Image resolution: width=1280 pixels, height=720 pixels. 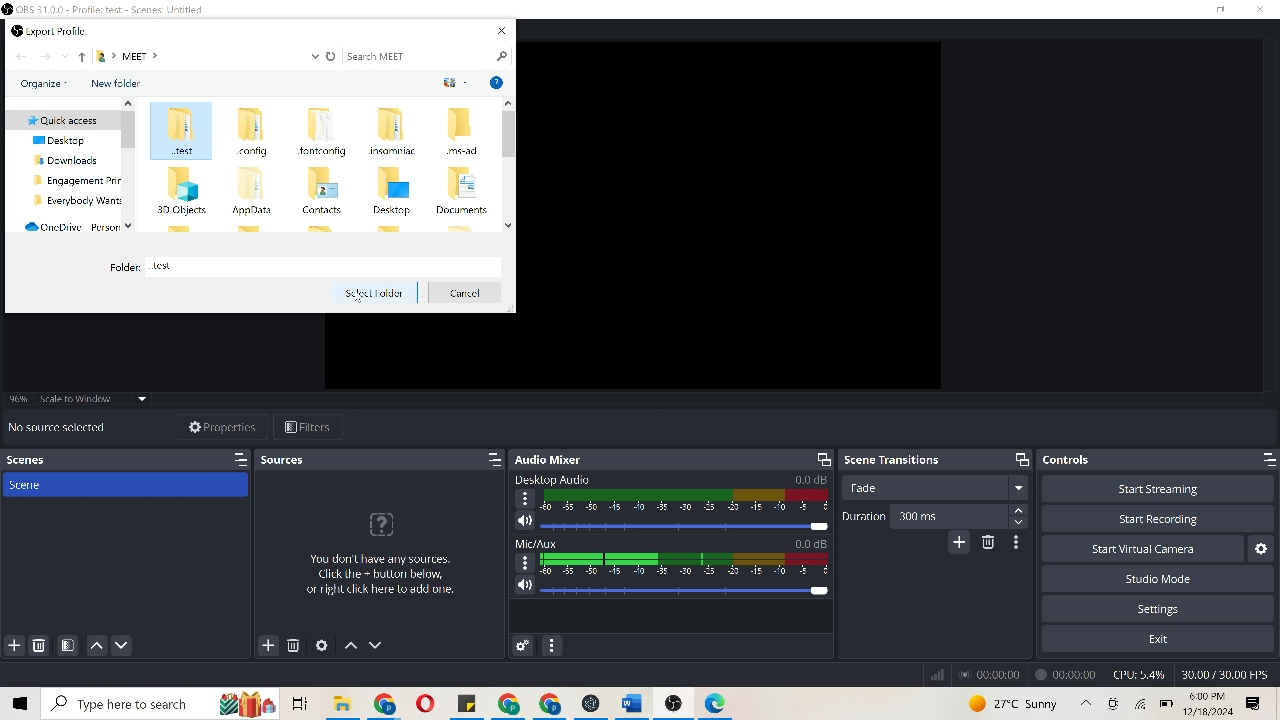 What do you see at coordinates (324, 131) in the screenshot?
I see `.tontconfig` at bounding box center [324, 131].